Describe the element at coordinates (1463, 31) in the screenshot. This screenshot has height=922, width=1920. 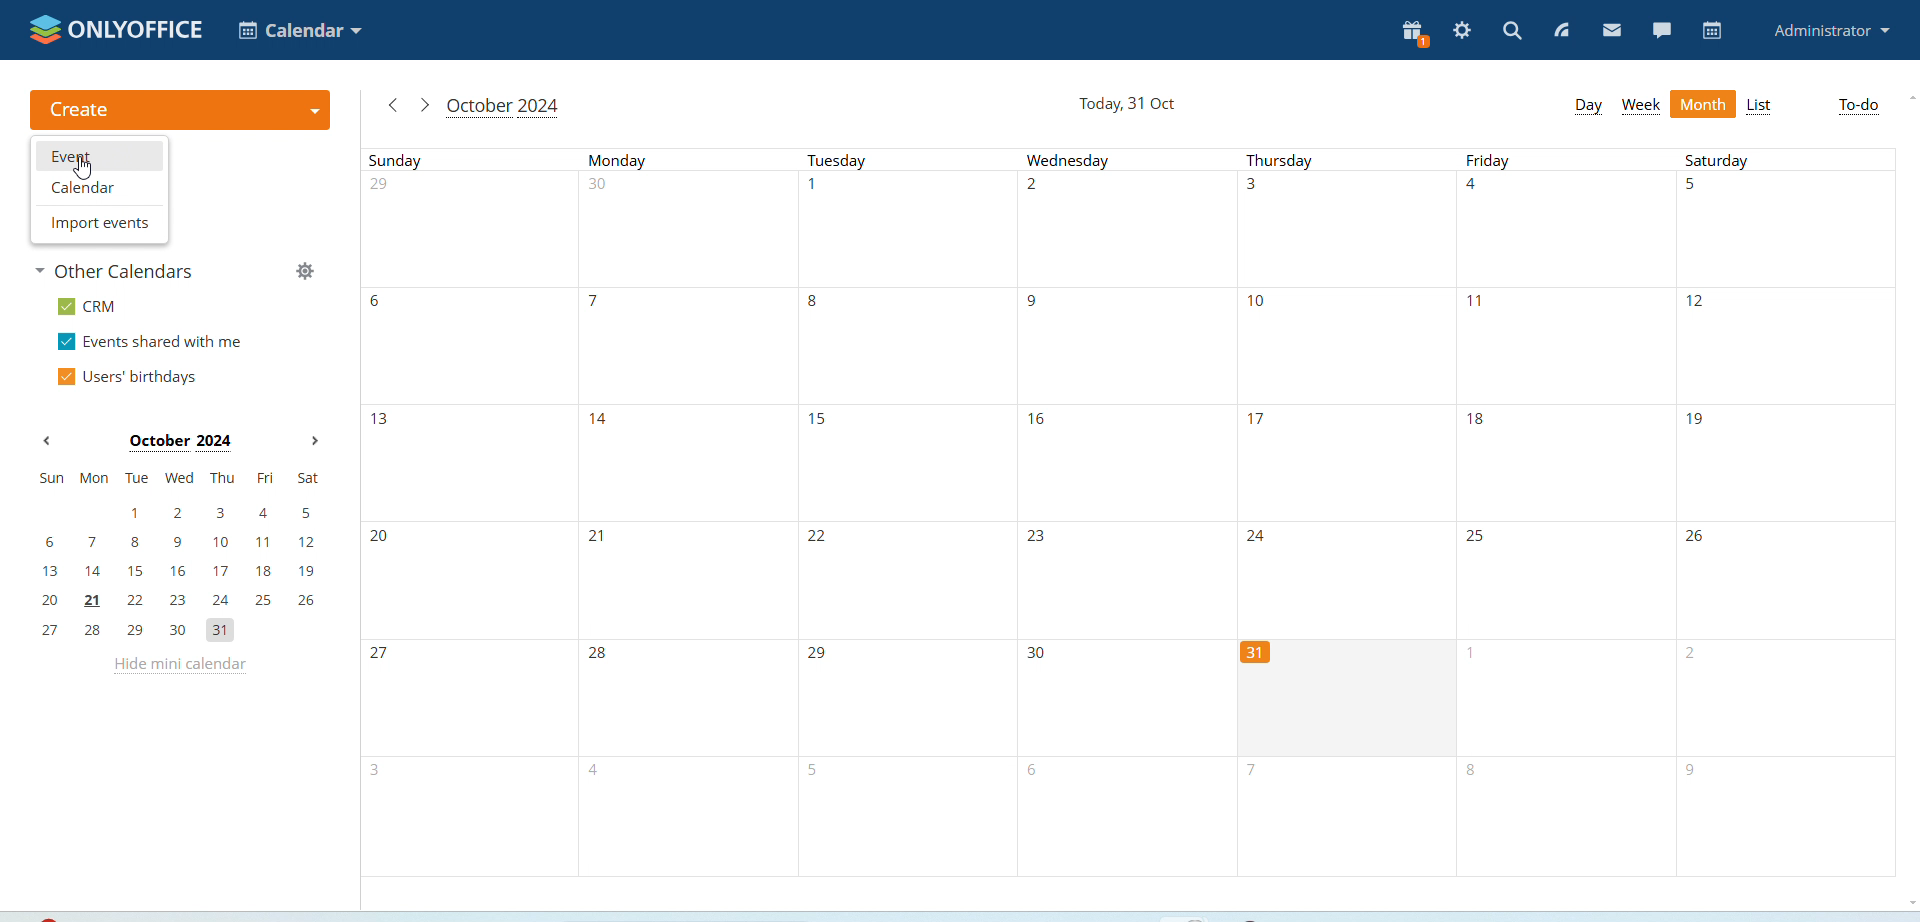
I see `settings` at that location.